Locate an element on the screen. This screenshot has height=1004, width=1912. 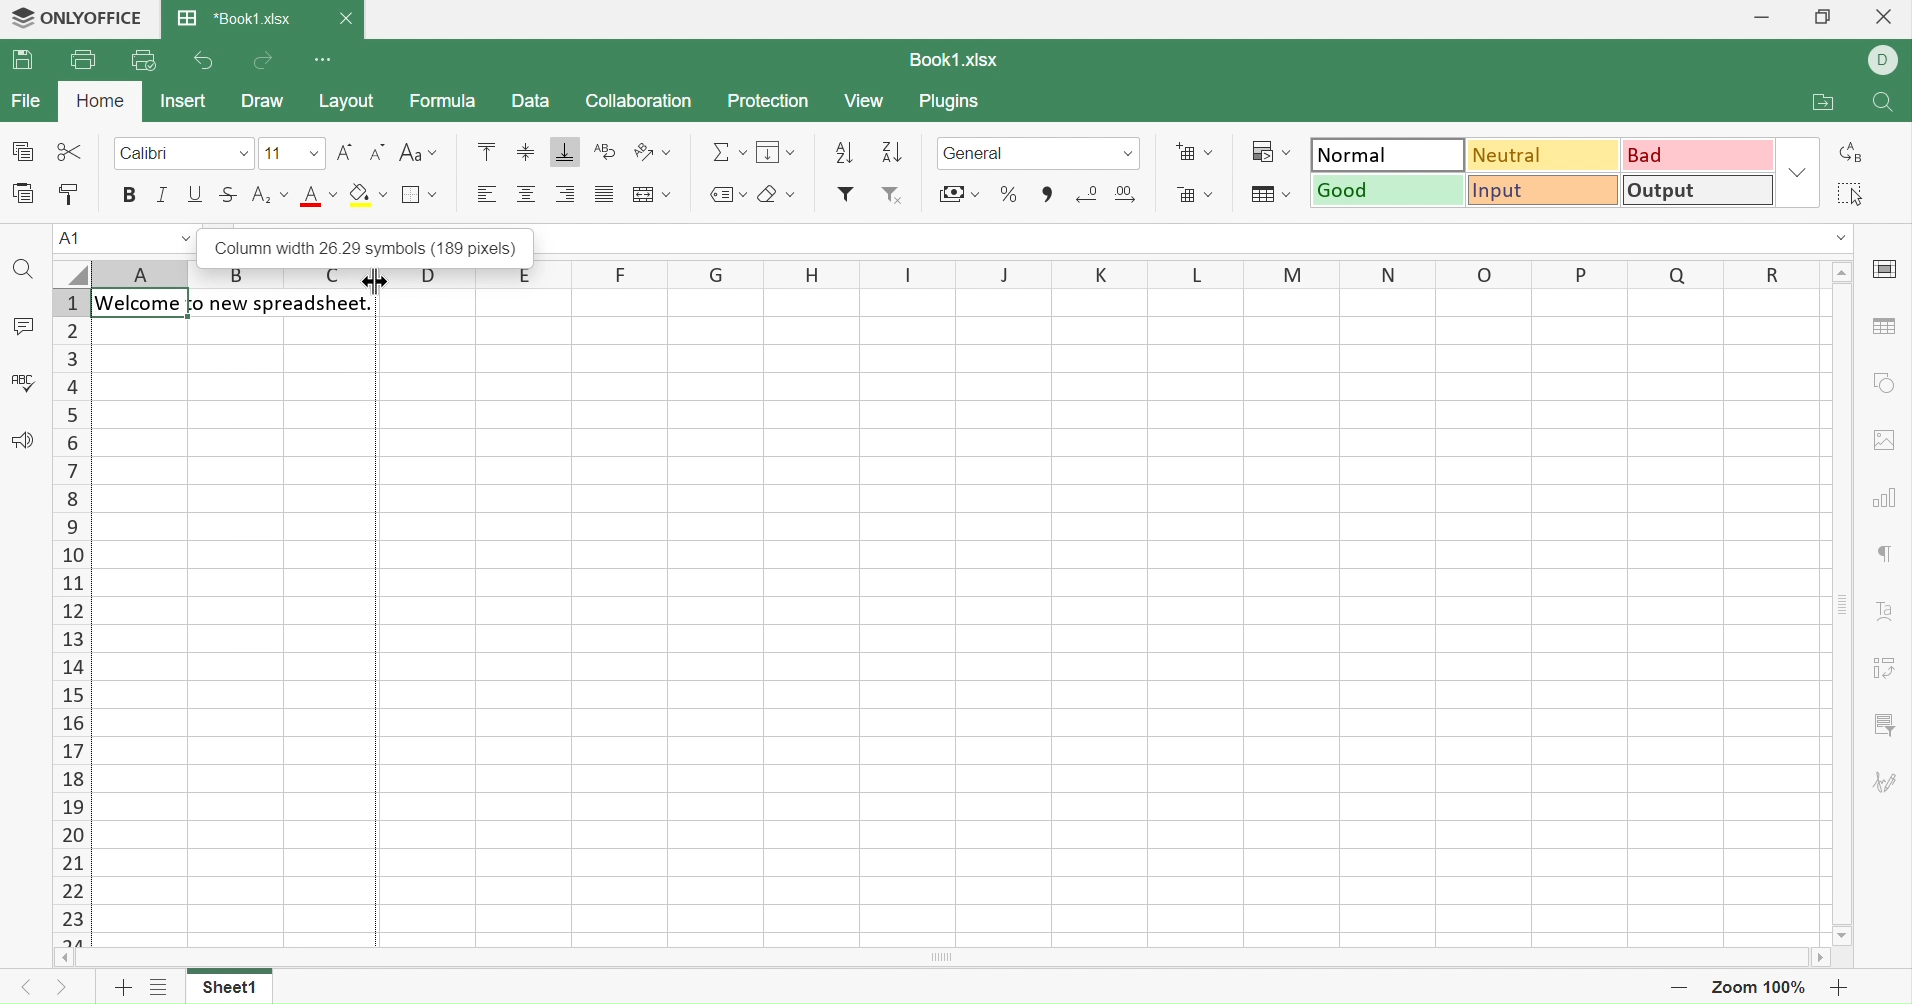
Zoom Out is located at coordinates (1679, 993).